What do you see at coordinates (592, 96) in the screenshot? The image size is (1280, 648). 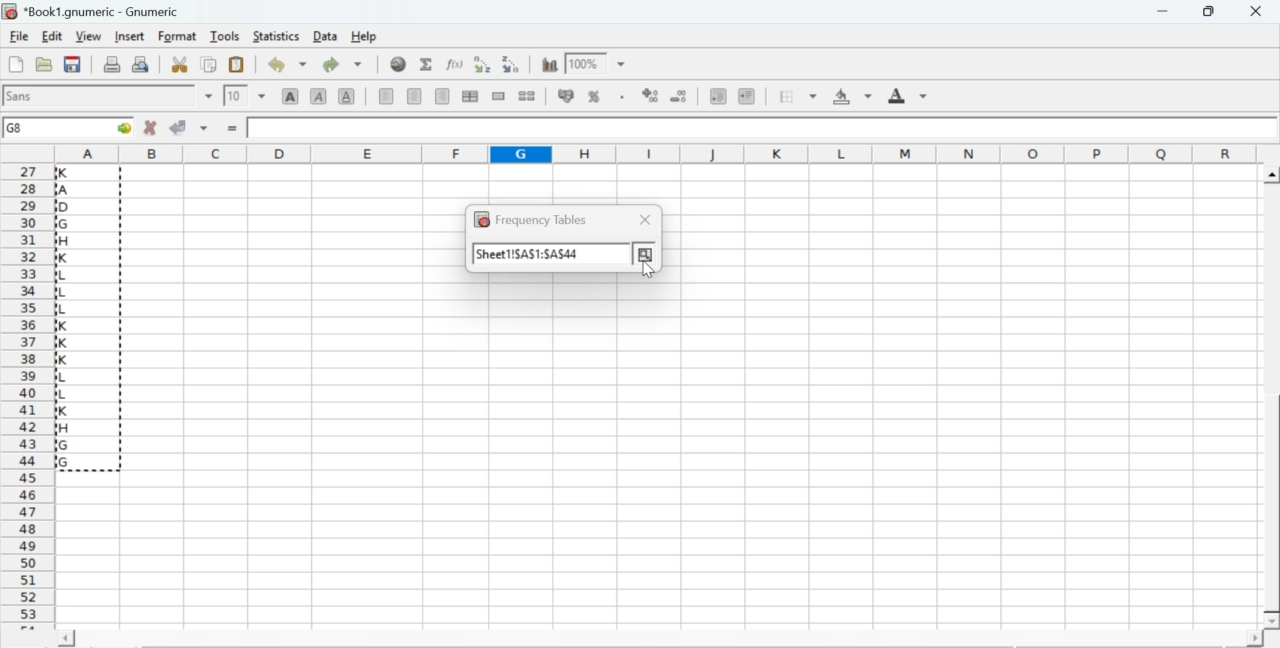 I see `format selection as percentage` at bounding box center [592, 96].